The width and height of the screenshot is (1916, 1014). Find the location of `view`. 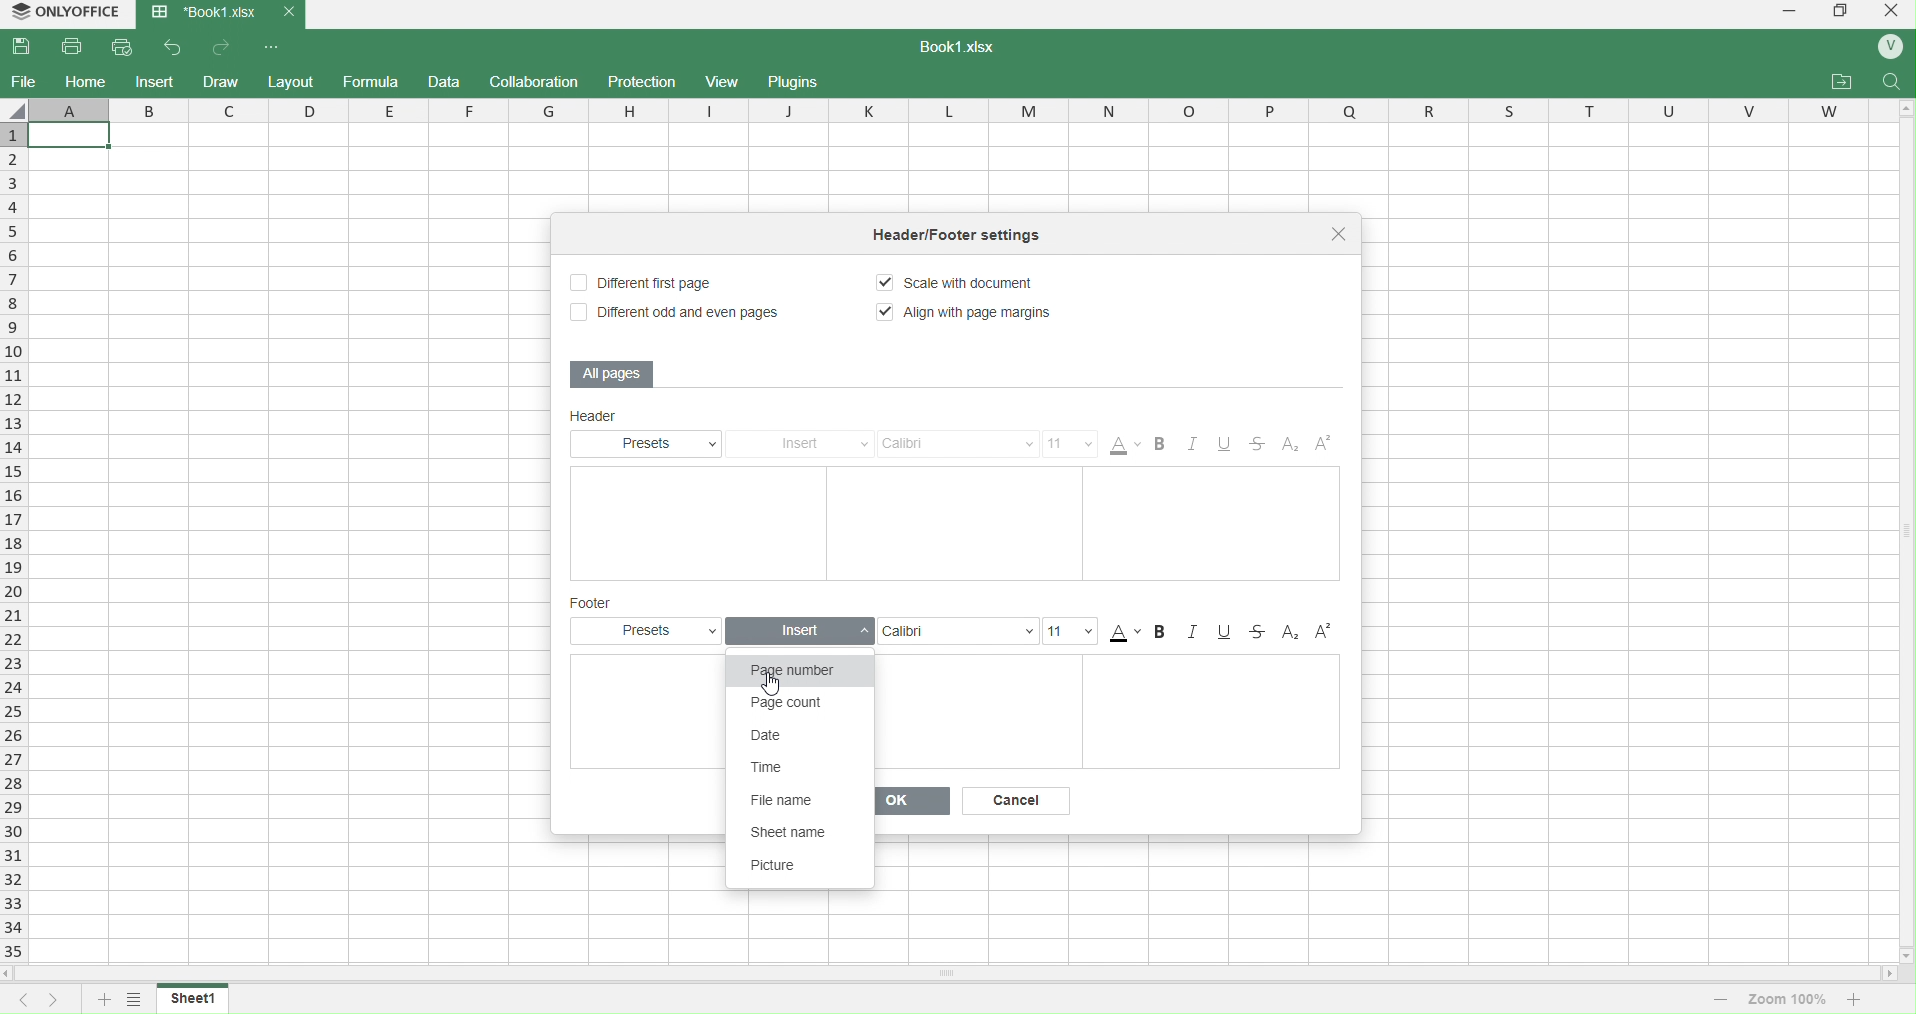

view is located at coordinates (723, 82).